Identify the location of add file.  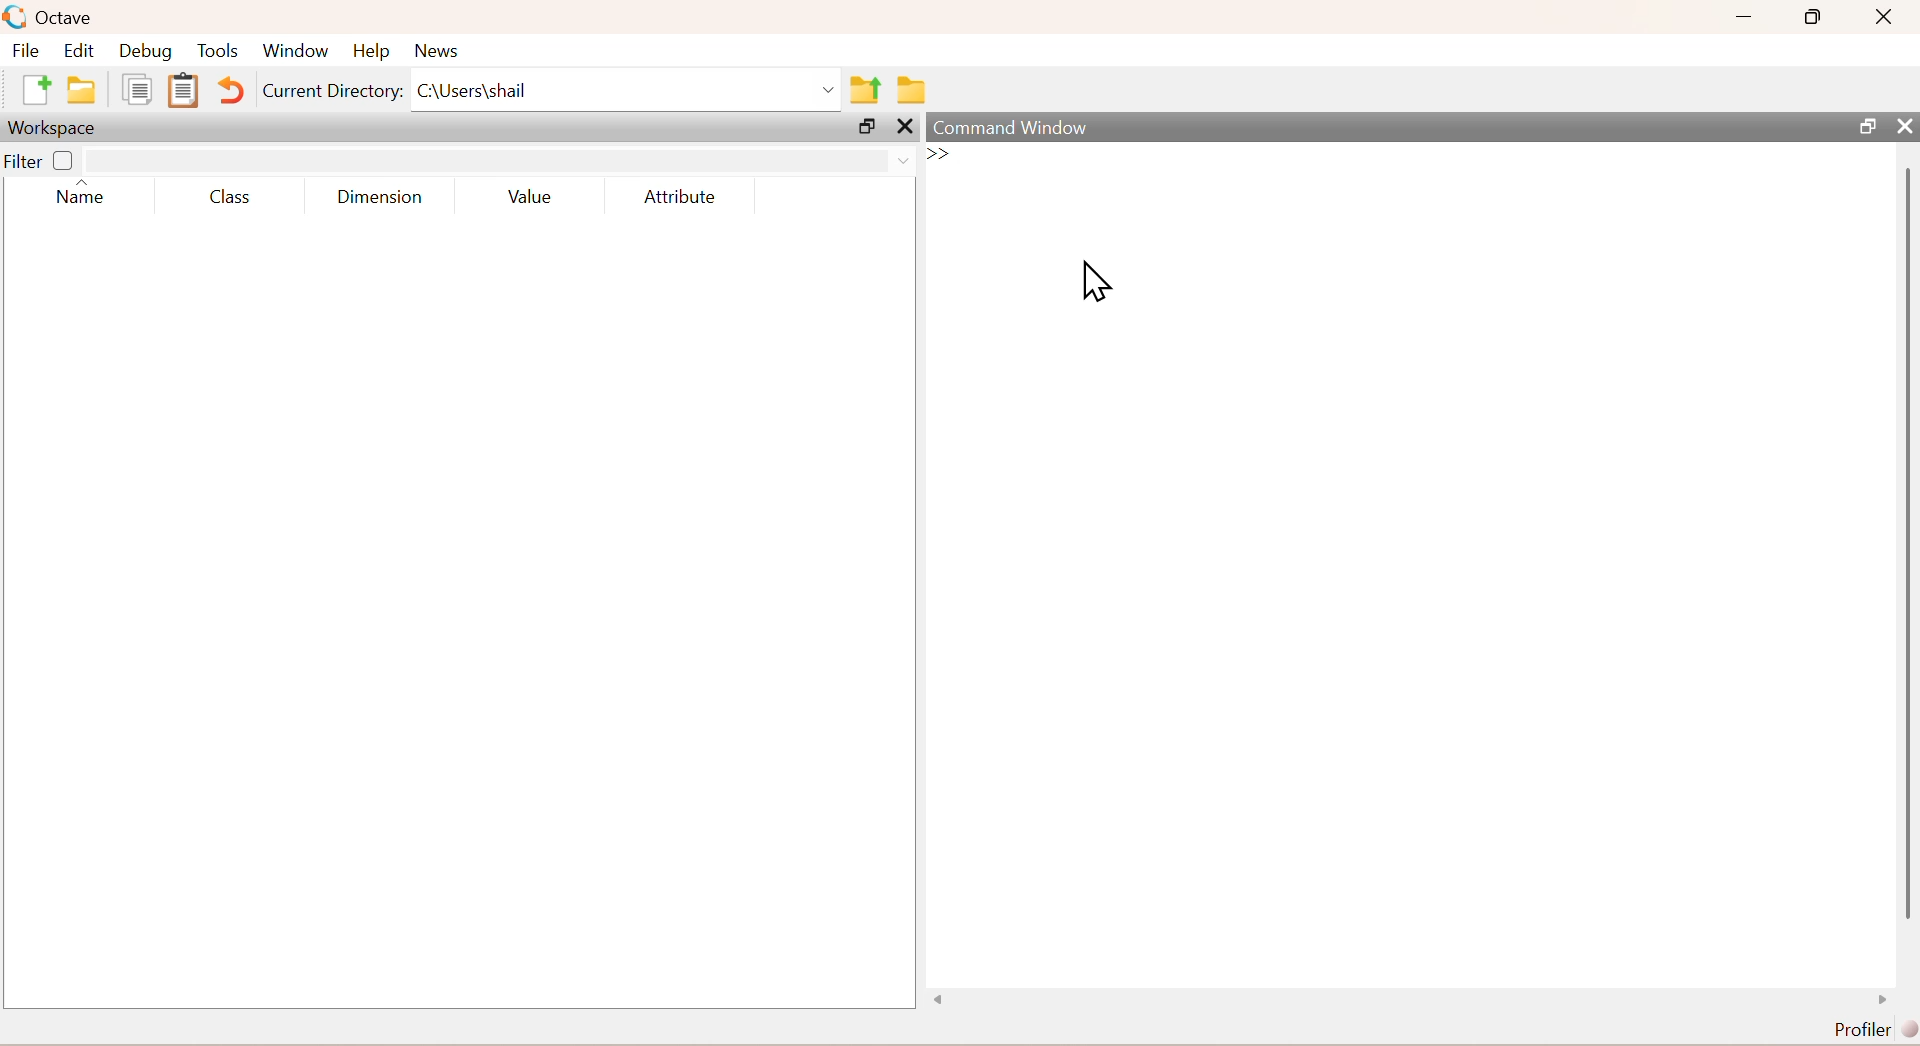
(38, 89).